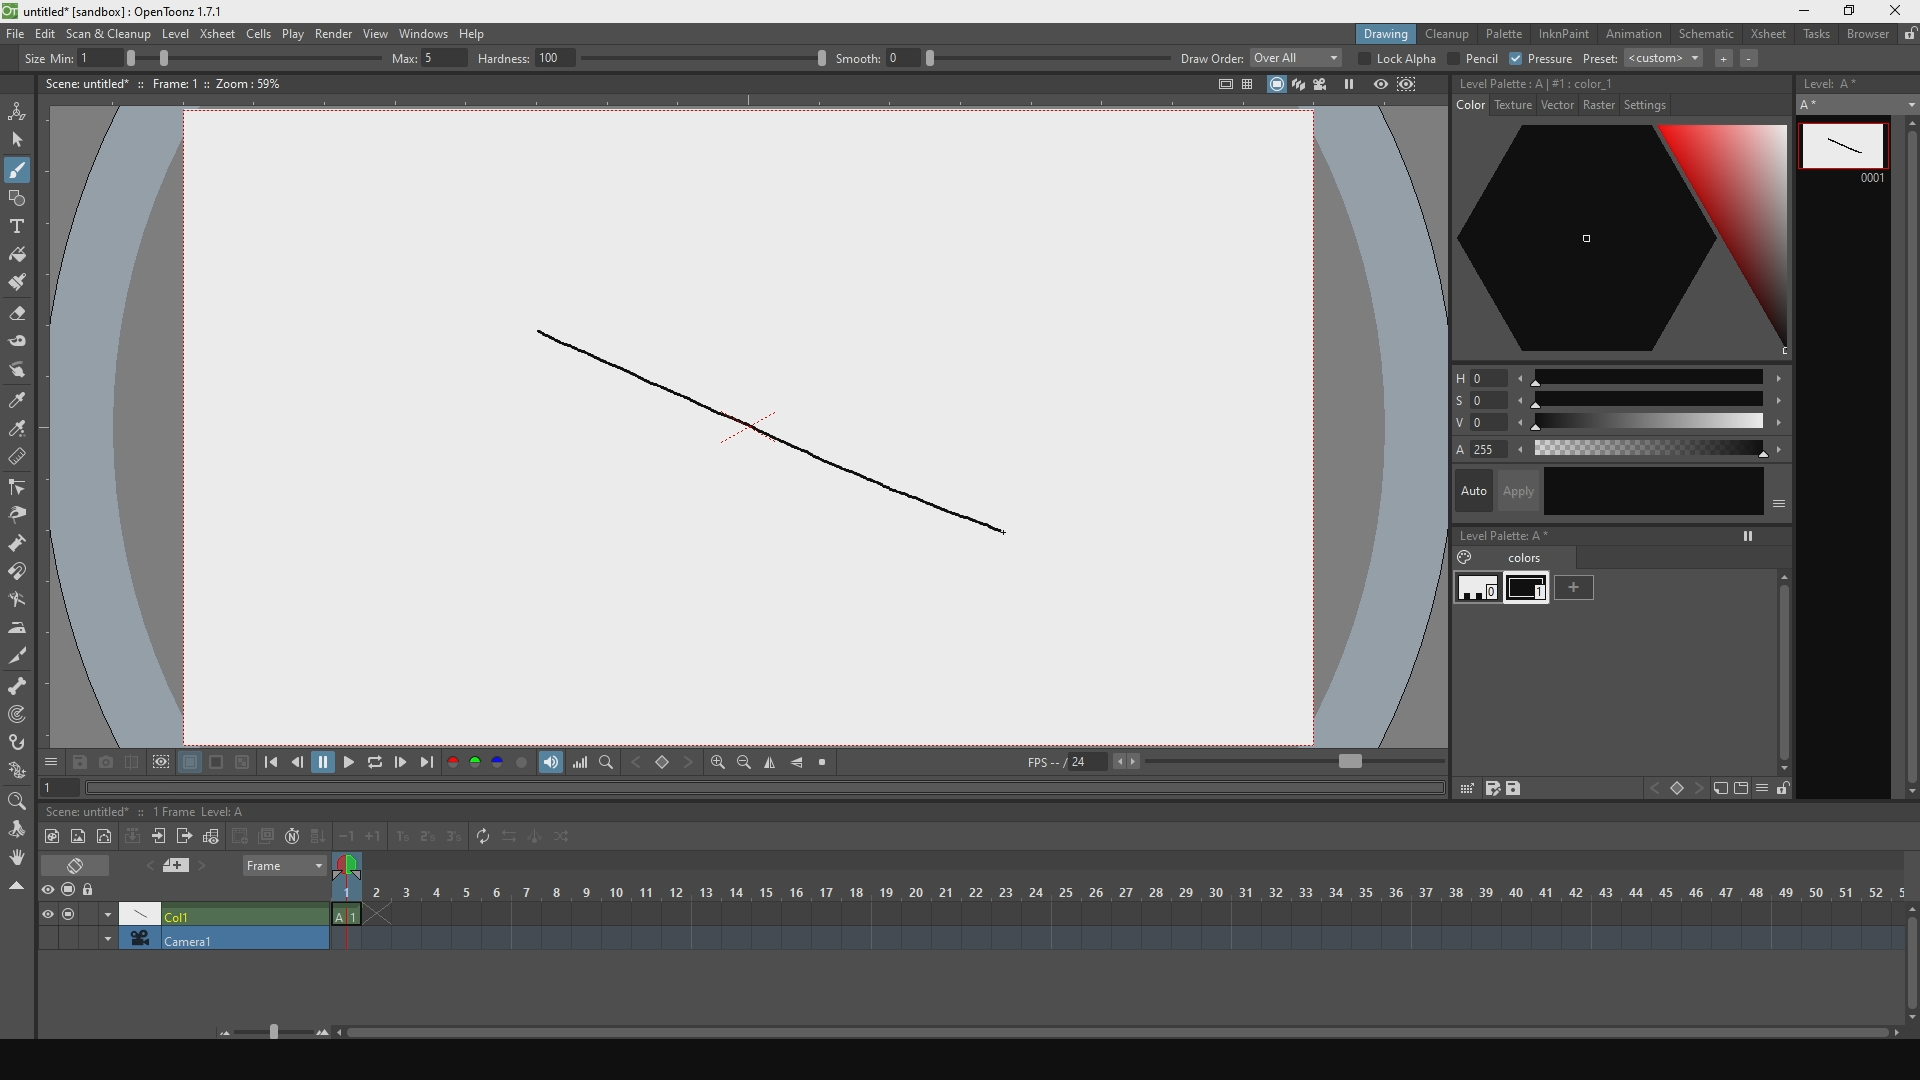  I want to click on plastic, so click(19, 773).